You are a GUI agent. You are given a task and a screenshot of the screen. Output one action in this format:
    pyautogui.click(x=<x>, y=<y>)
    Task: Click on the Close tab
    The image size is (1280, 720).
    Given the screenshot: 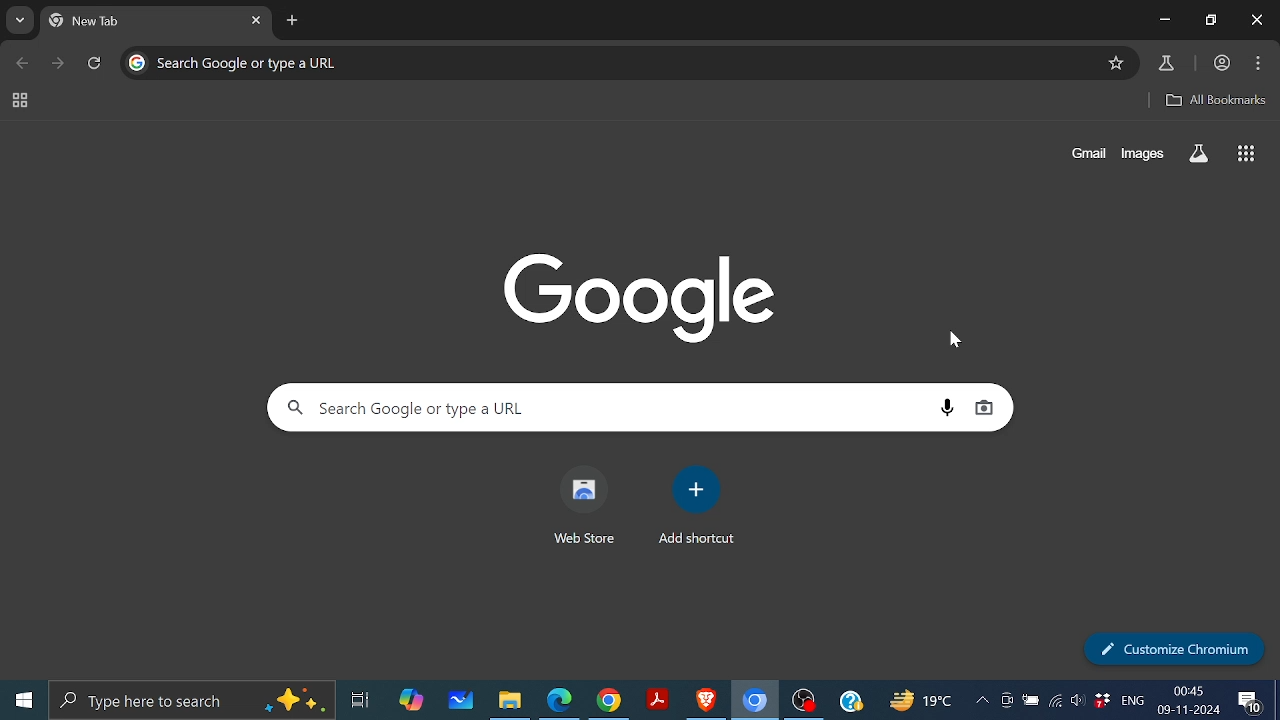 What is the action you would take?
    pyautogui.click(x=256, y=20)
    